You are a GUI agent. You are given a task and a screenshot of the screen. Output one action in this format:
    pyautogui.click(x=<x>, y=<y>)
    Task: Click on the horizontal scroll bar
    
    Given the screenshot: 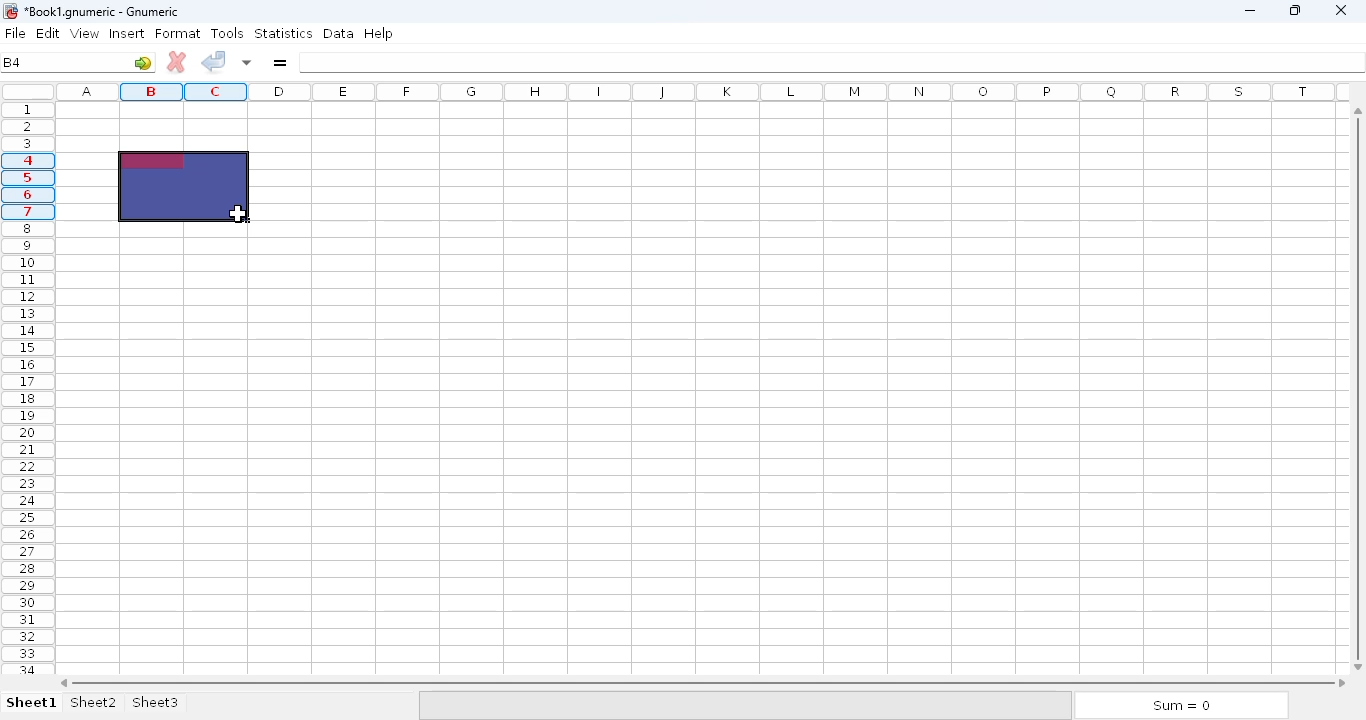 What is the action you would take?
    pyautogui.click(x=703, y=682)
    